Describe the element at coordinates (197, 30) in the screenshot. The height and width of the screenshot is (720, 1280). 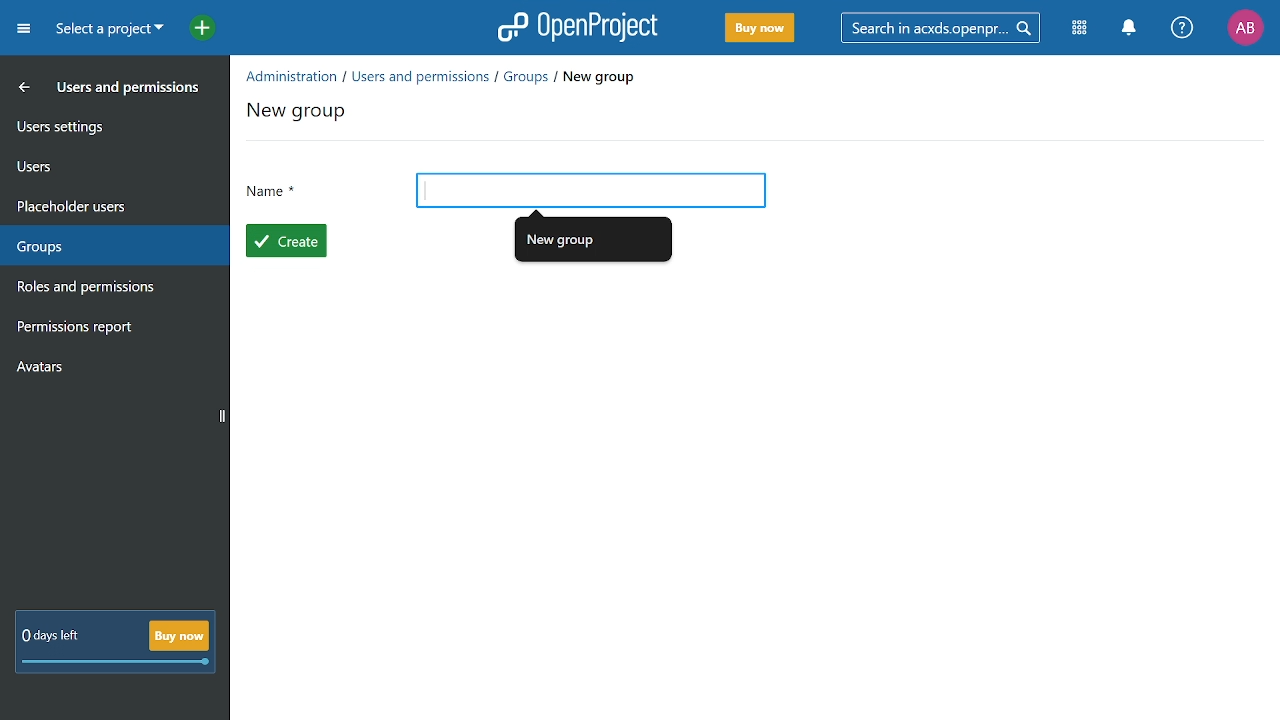
I see `add project` at that location.